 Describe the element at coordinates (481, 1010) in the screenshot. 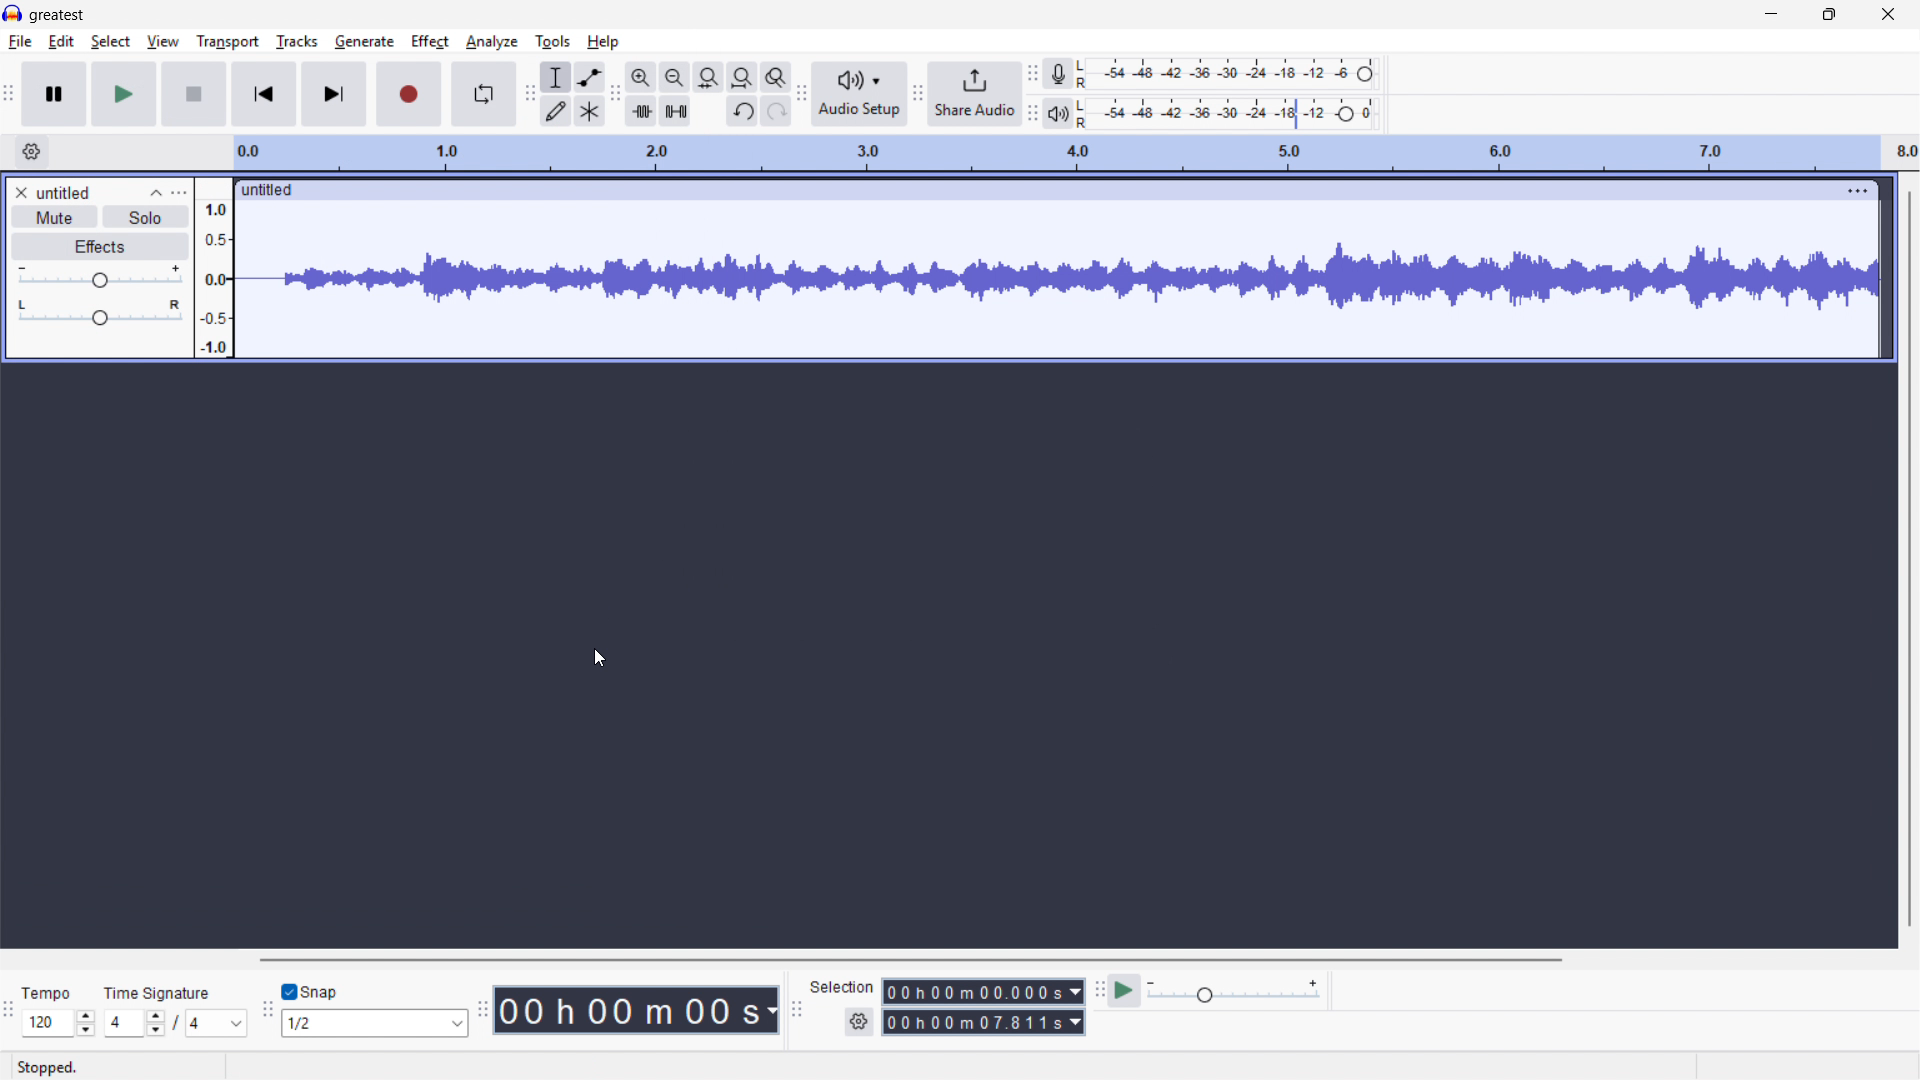

I see `time toolbar` at that location.